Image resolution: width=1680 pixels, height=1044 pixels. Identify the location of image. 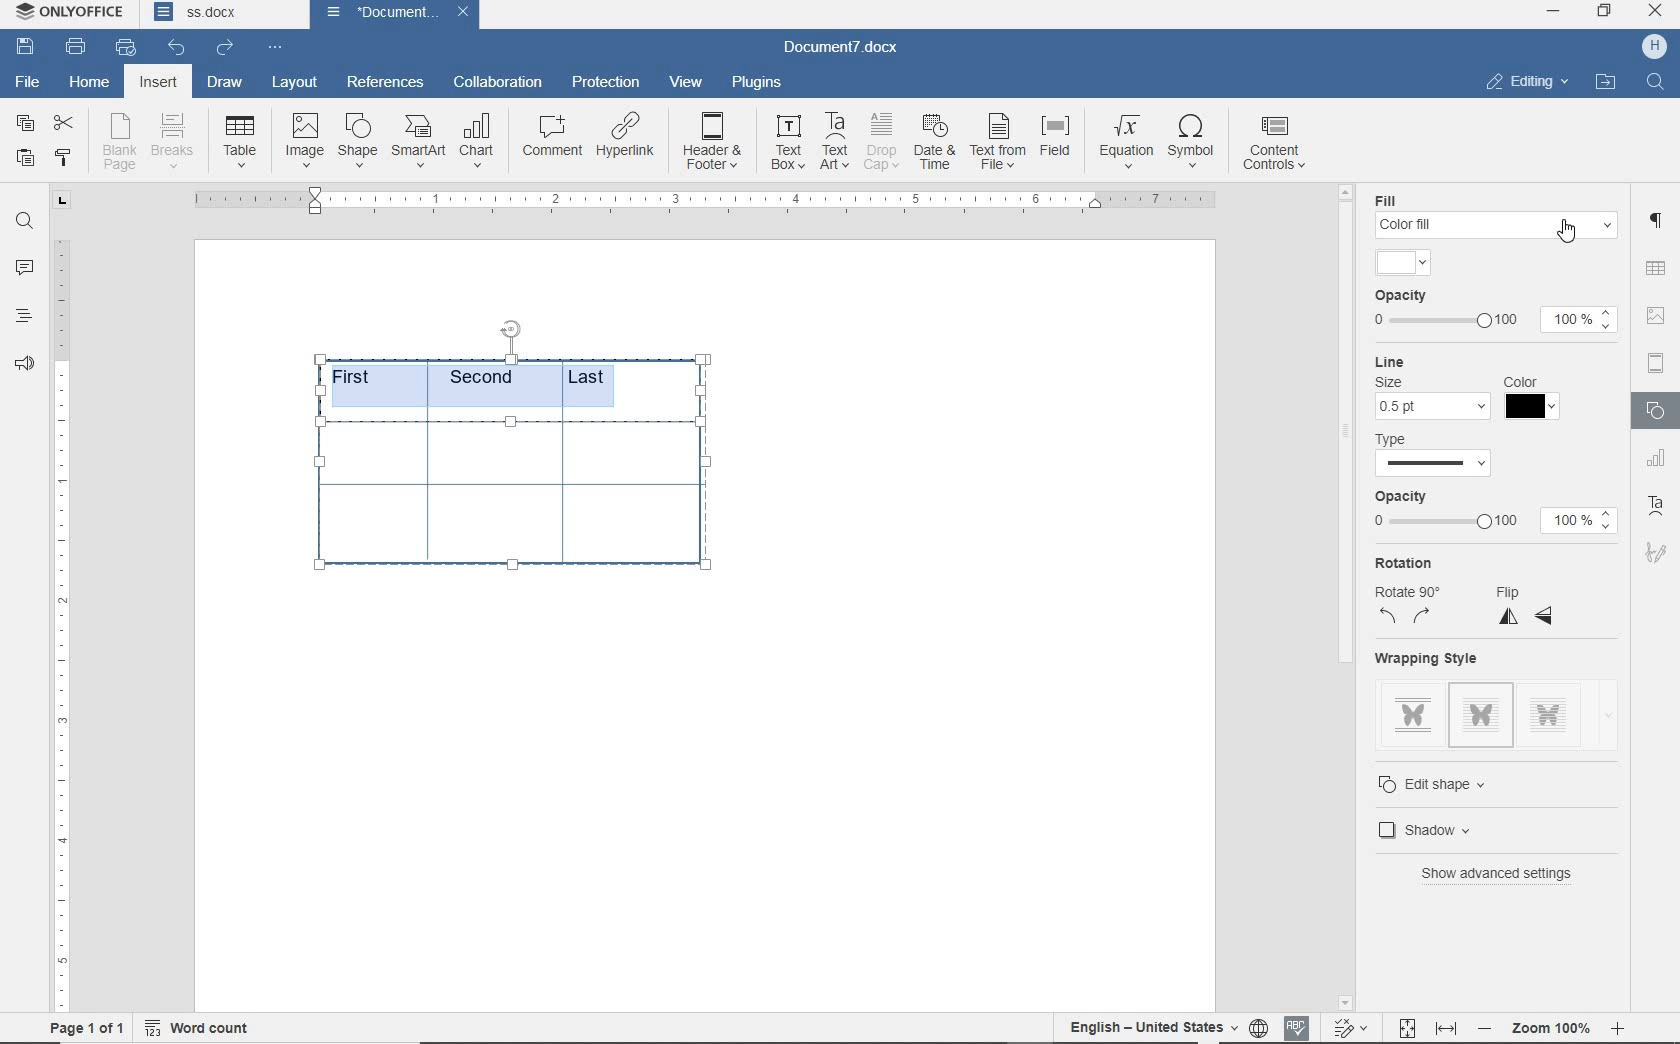
(306, 141).